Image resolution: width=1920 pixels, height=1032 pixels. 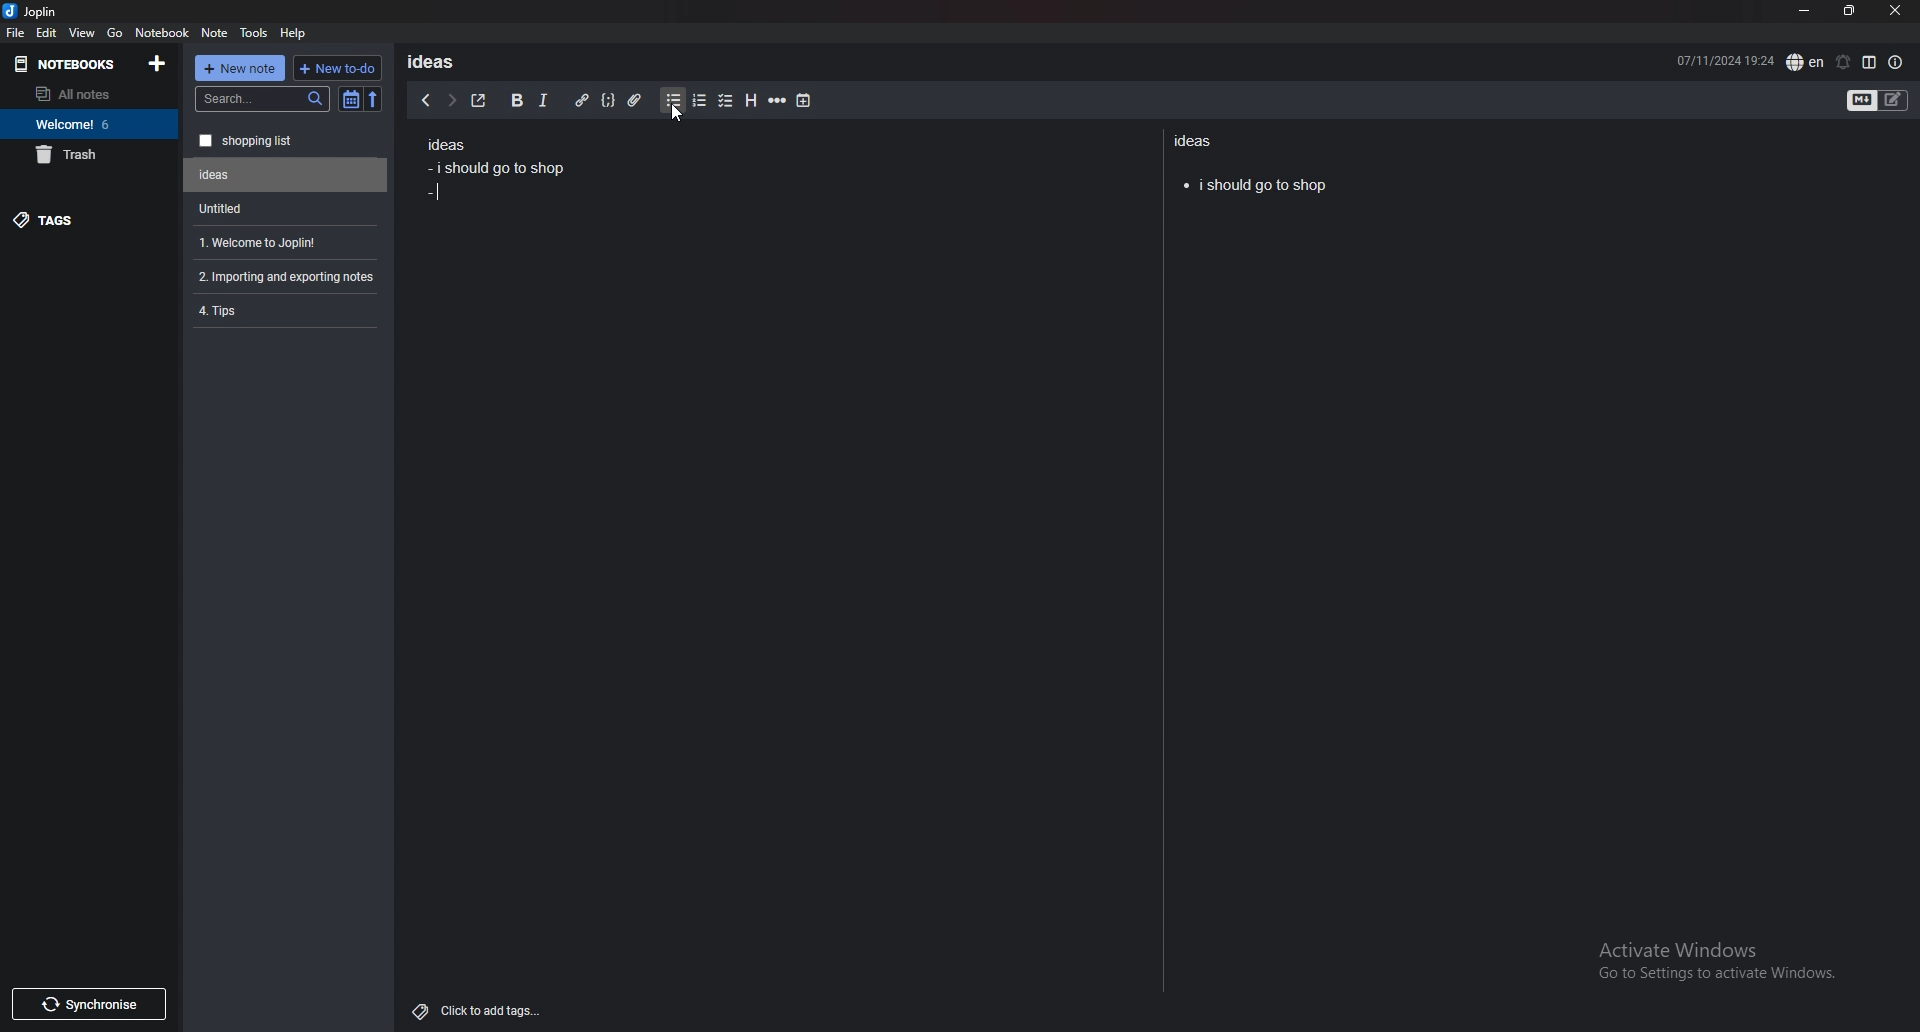 What do you see at coordinates (1842, 62) in the screenshot?
I see `set alarm` at bounding box center [1842, 62].